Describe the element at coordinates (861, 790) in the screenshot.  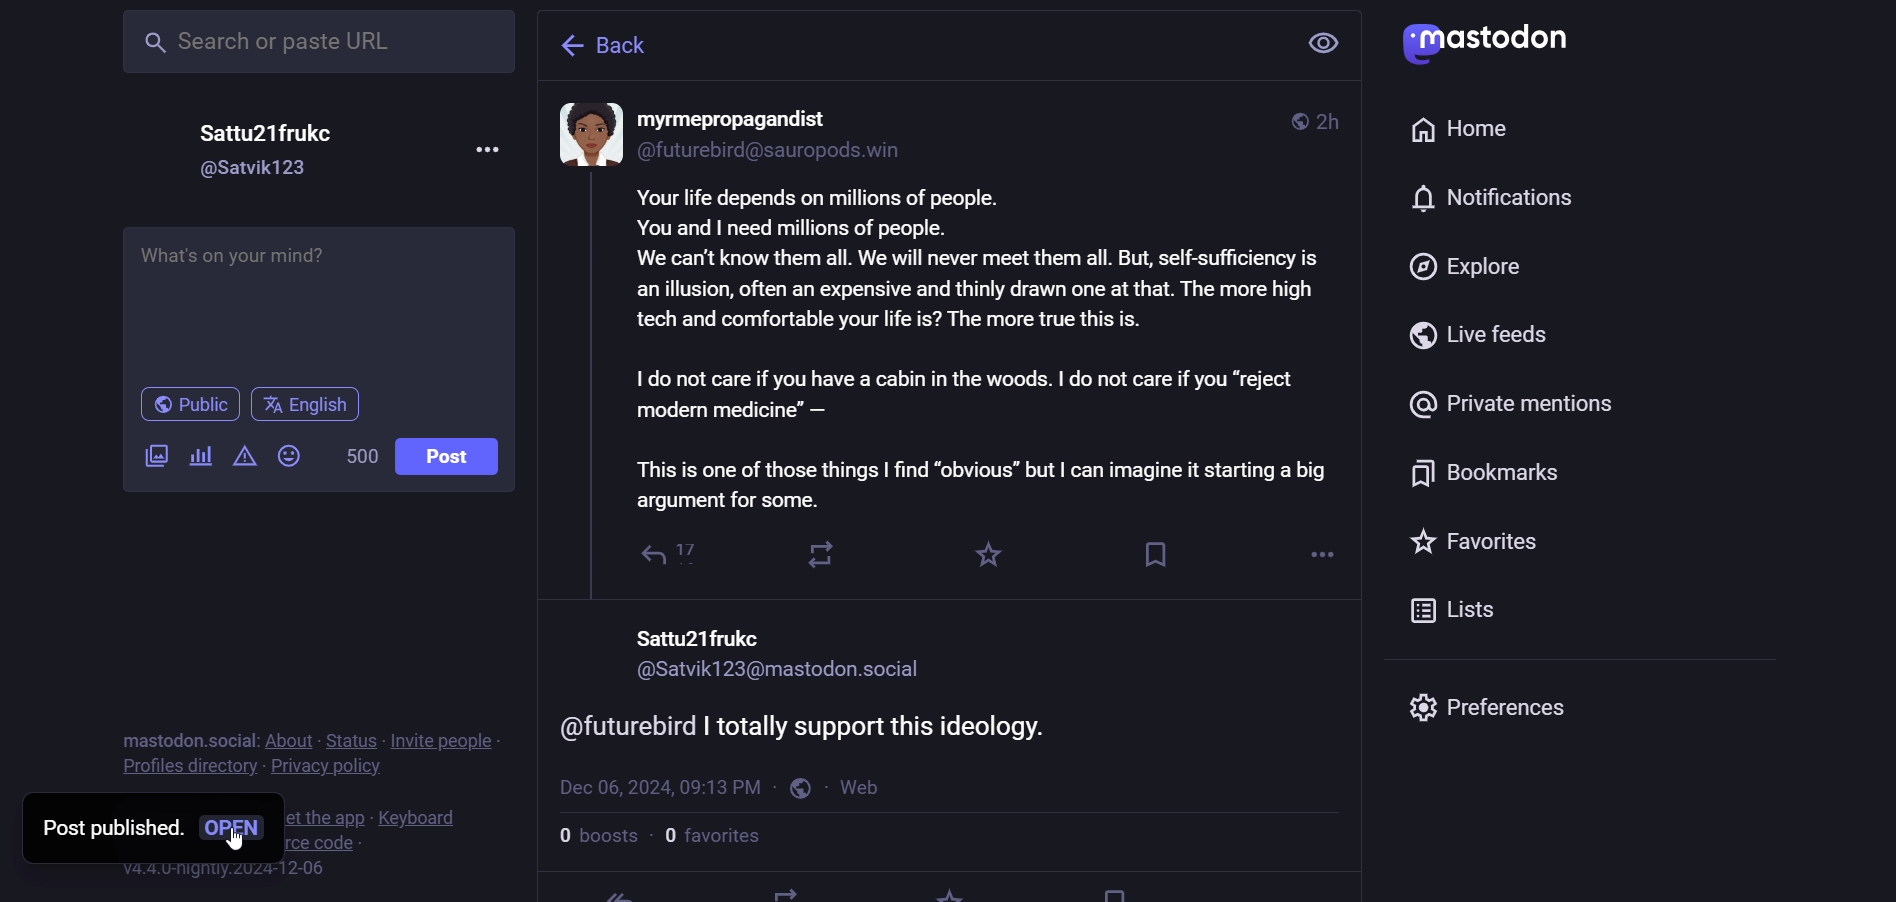
I see `web` at that location.